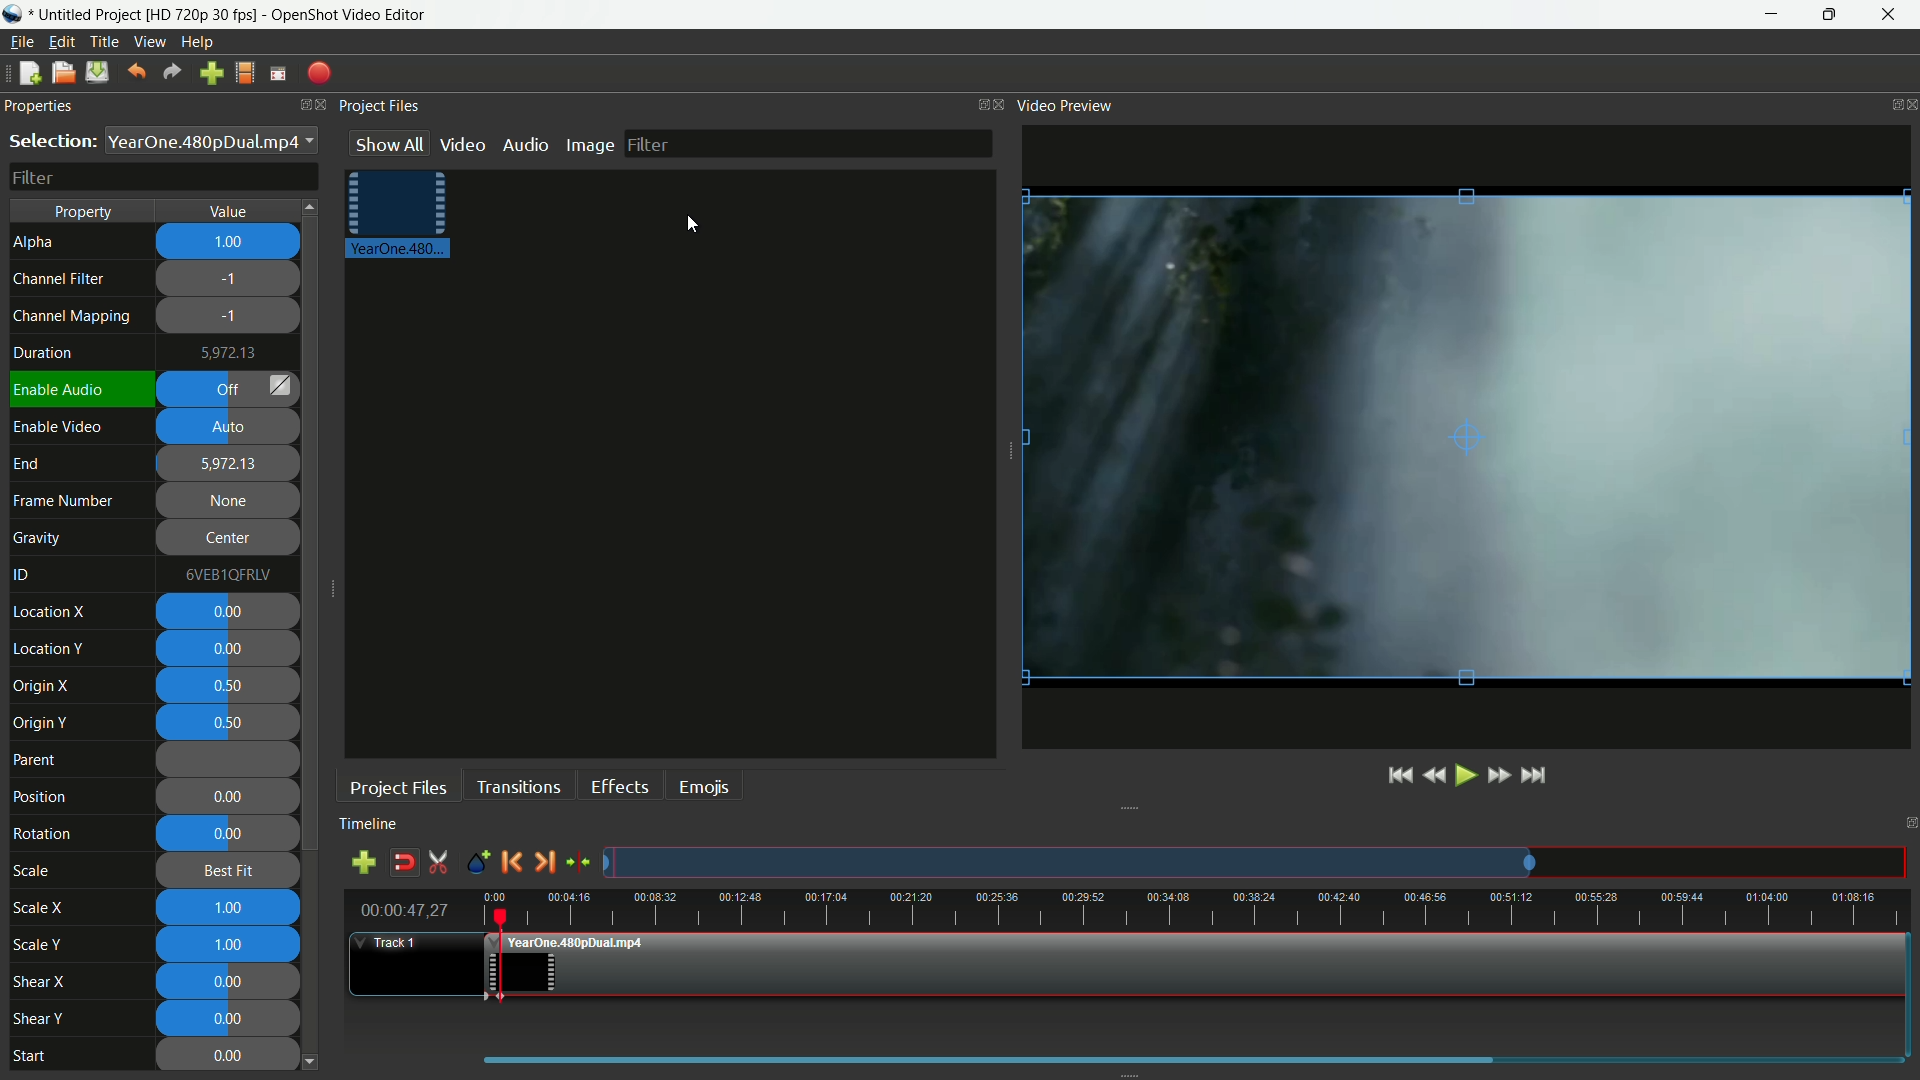 The height and width of the screenshot is (1080, 1920). I want to click on 6VEB1QFRLV, so click(224, 574).